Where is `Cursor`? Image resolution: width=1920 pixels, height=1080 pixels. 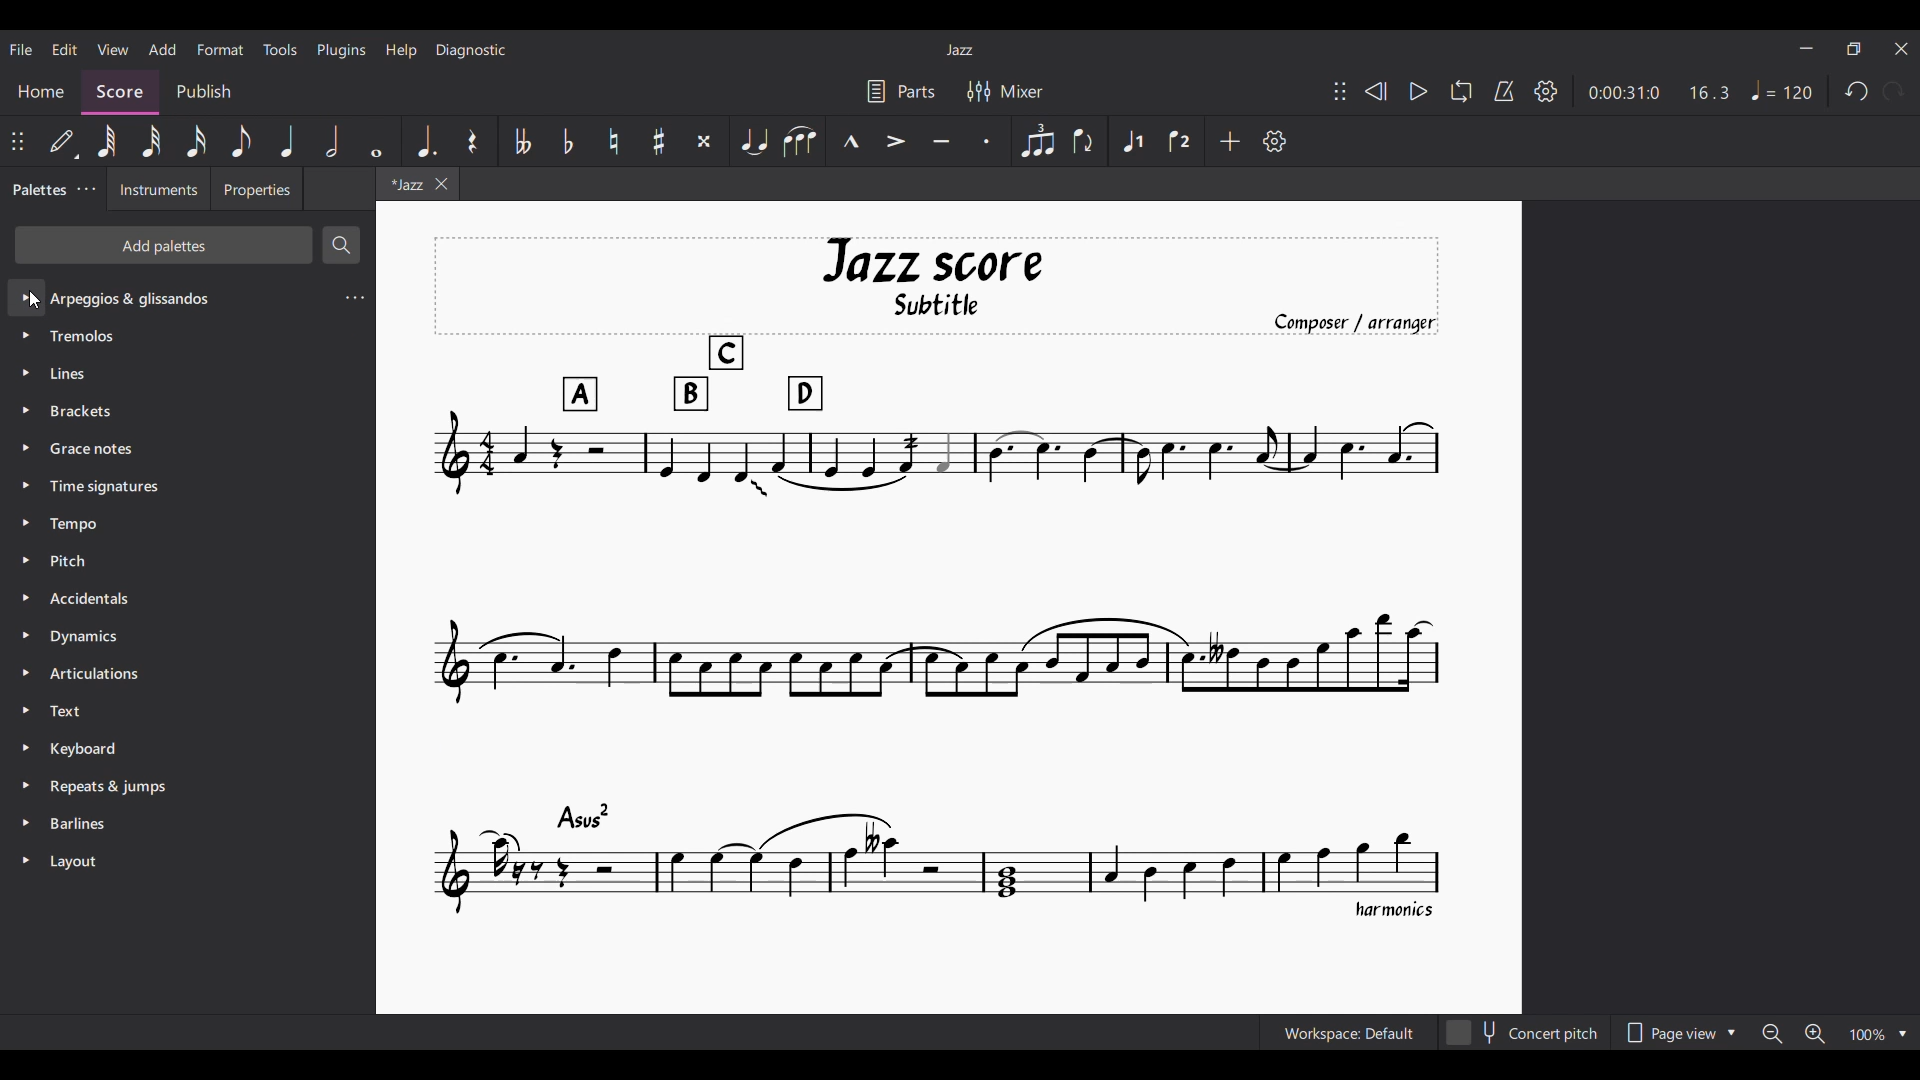 Cursor is located at coordinates (36, 301).